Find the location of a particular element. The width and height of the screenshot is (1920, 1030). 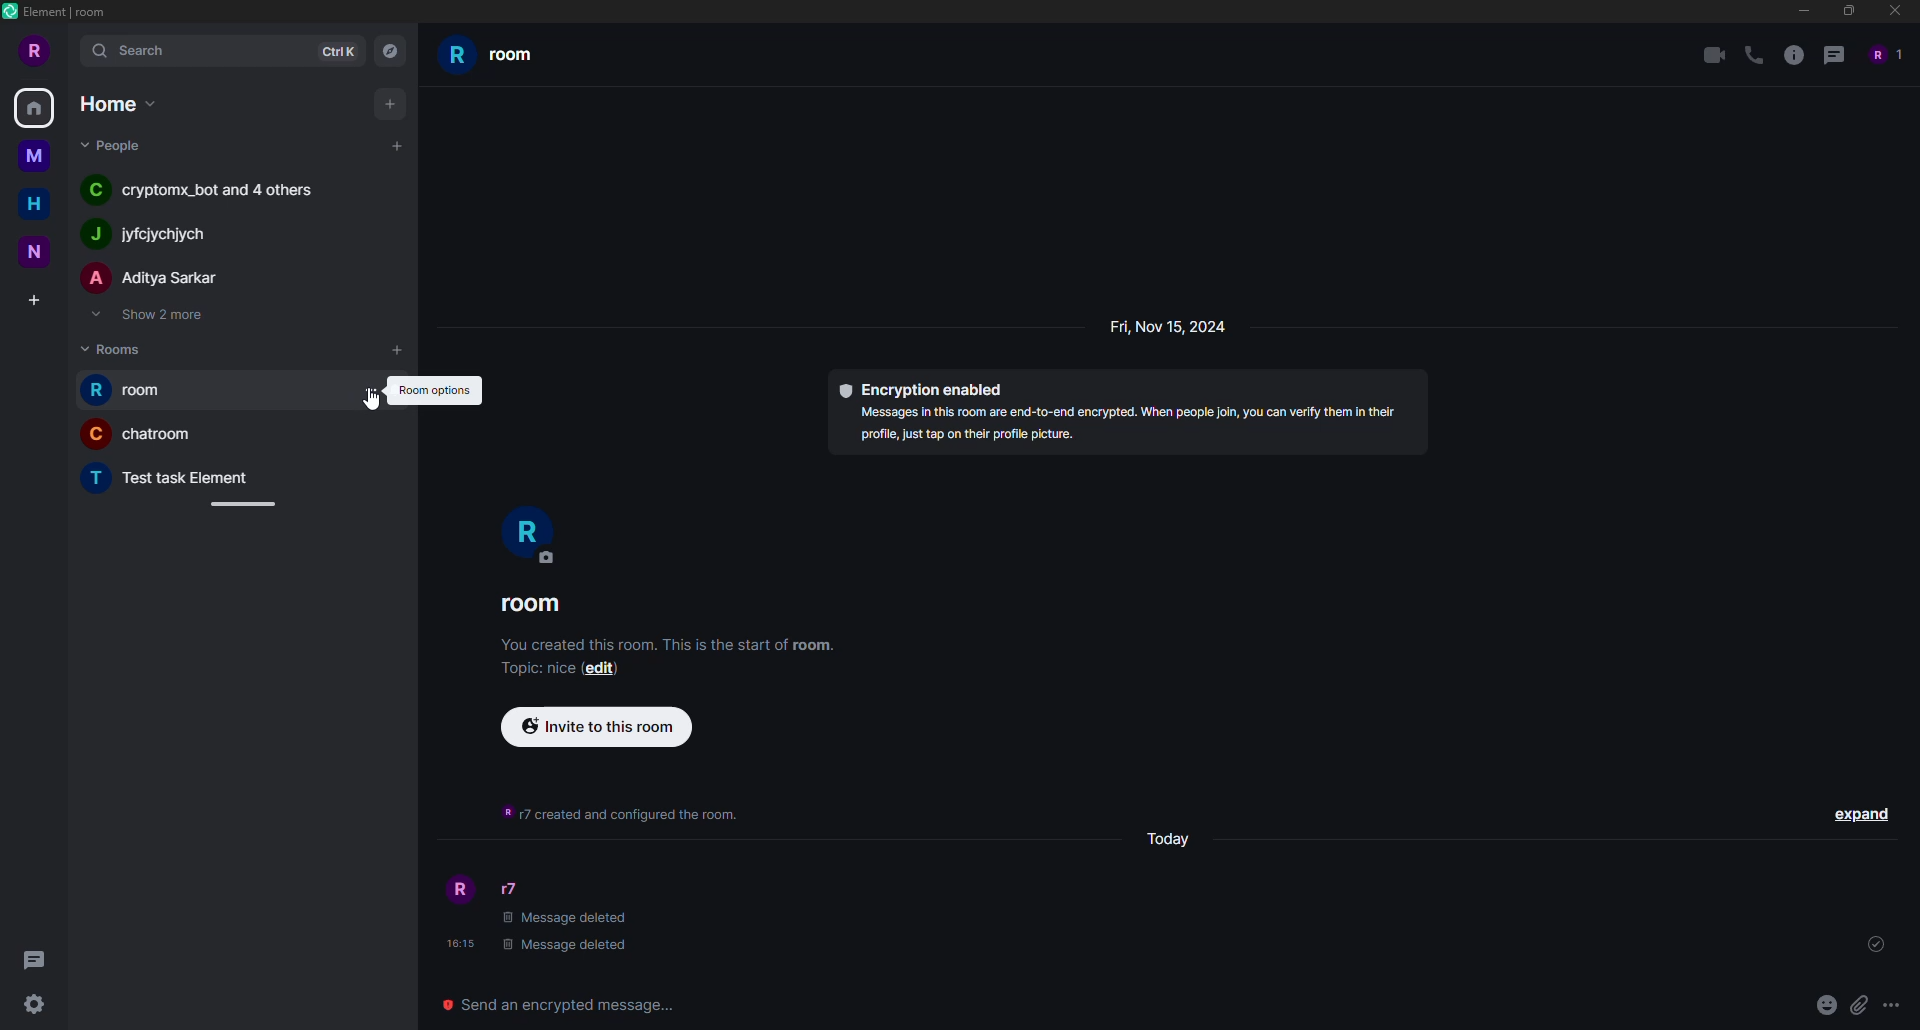

C  cryptomx_bot and 4 others is located at coordinates (208, 195).